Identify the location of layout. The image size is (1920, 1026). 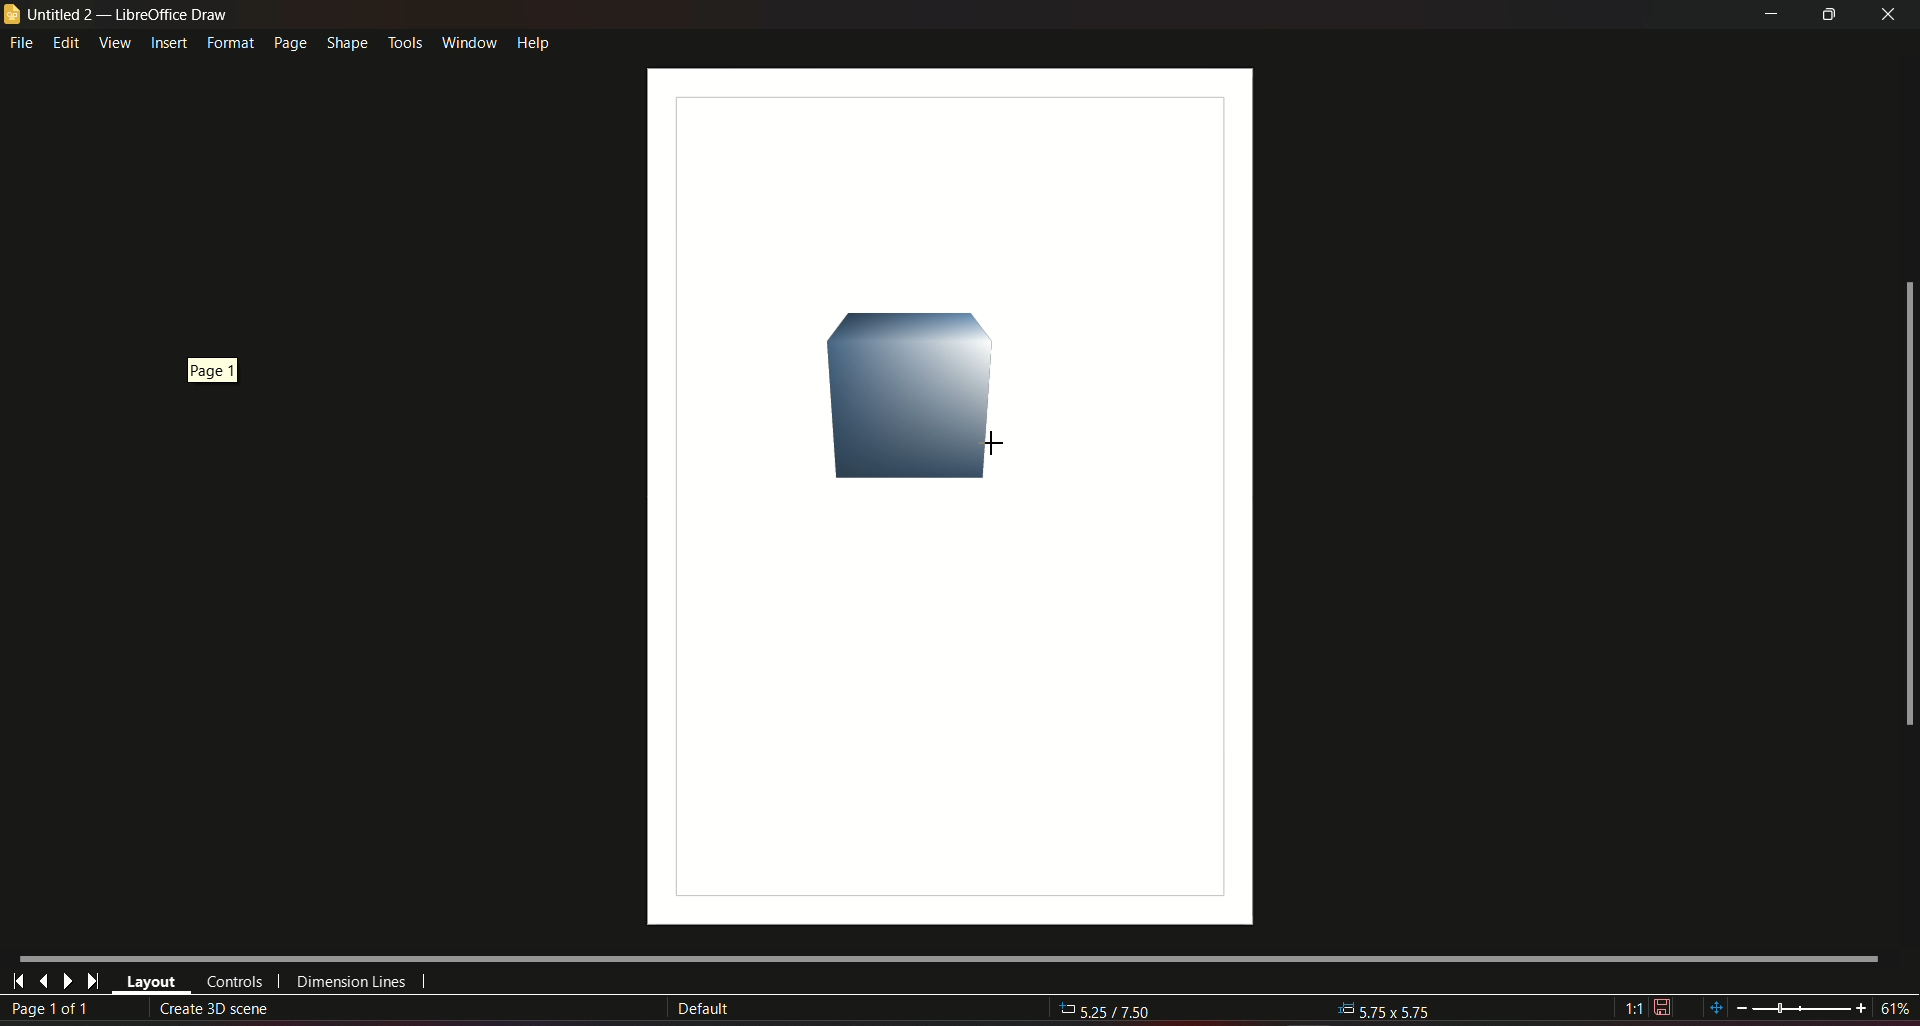
(151, 983).